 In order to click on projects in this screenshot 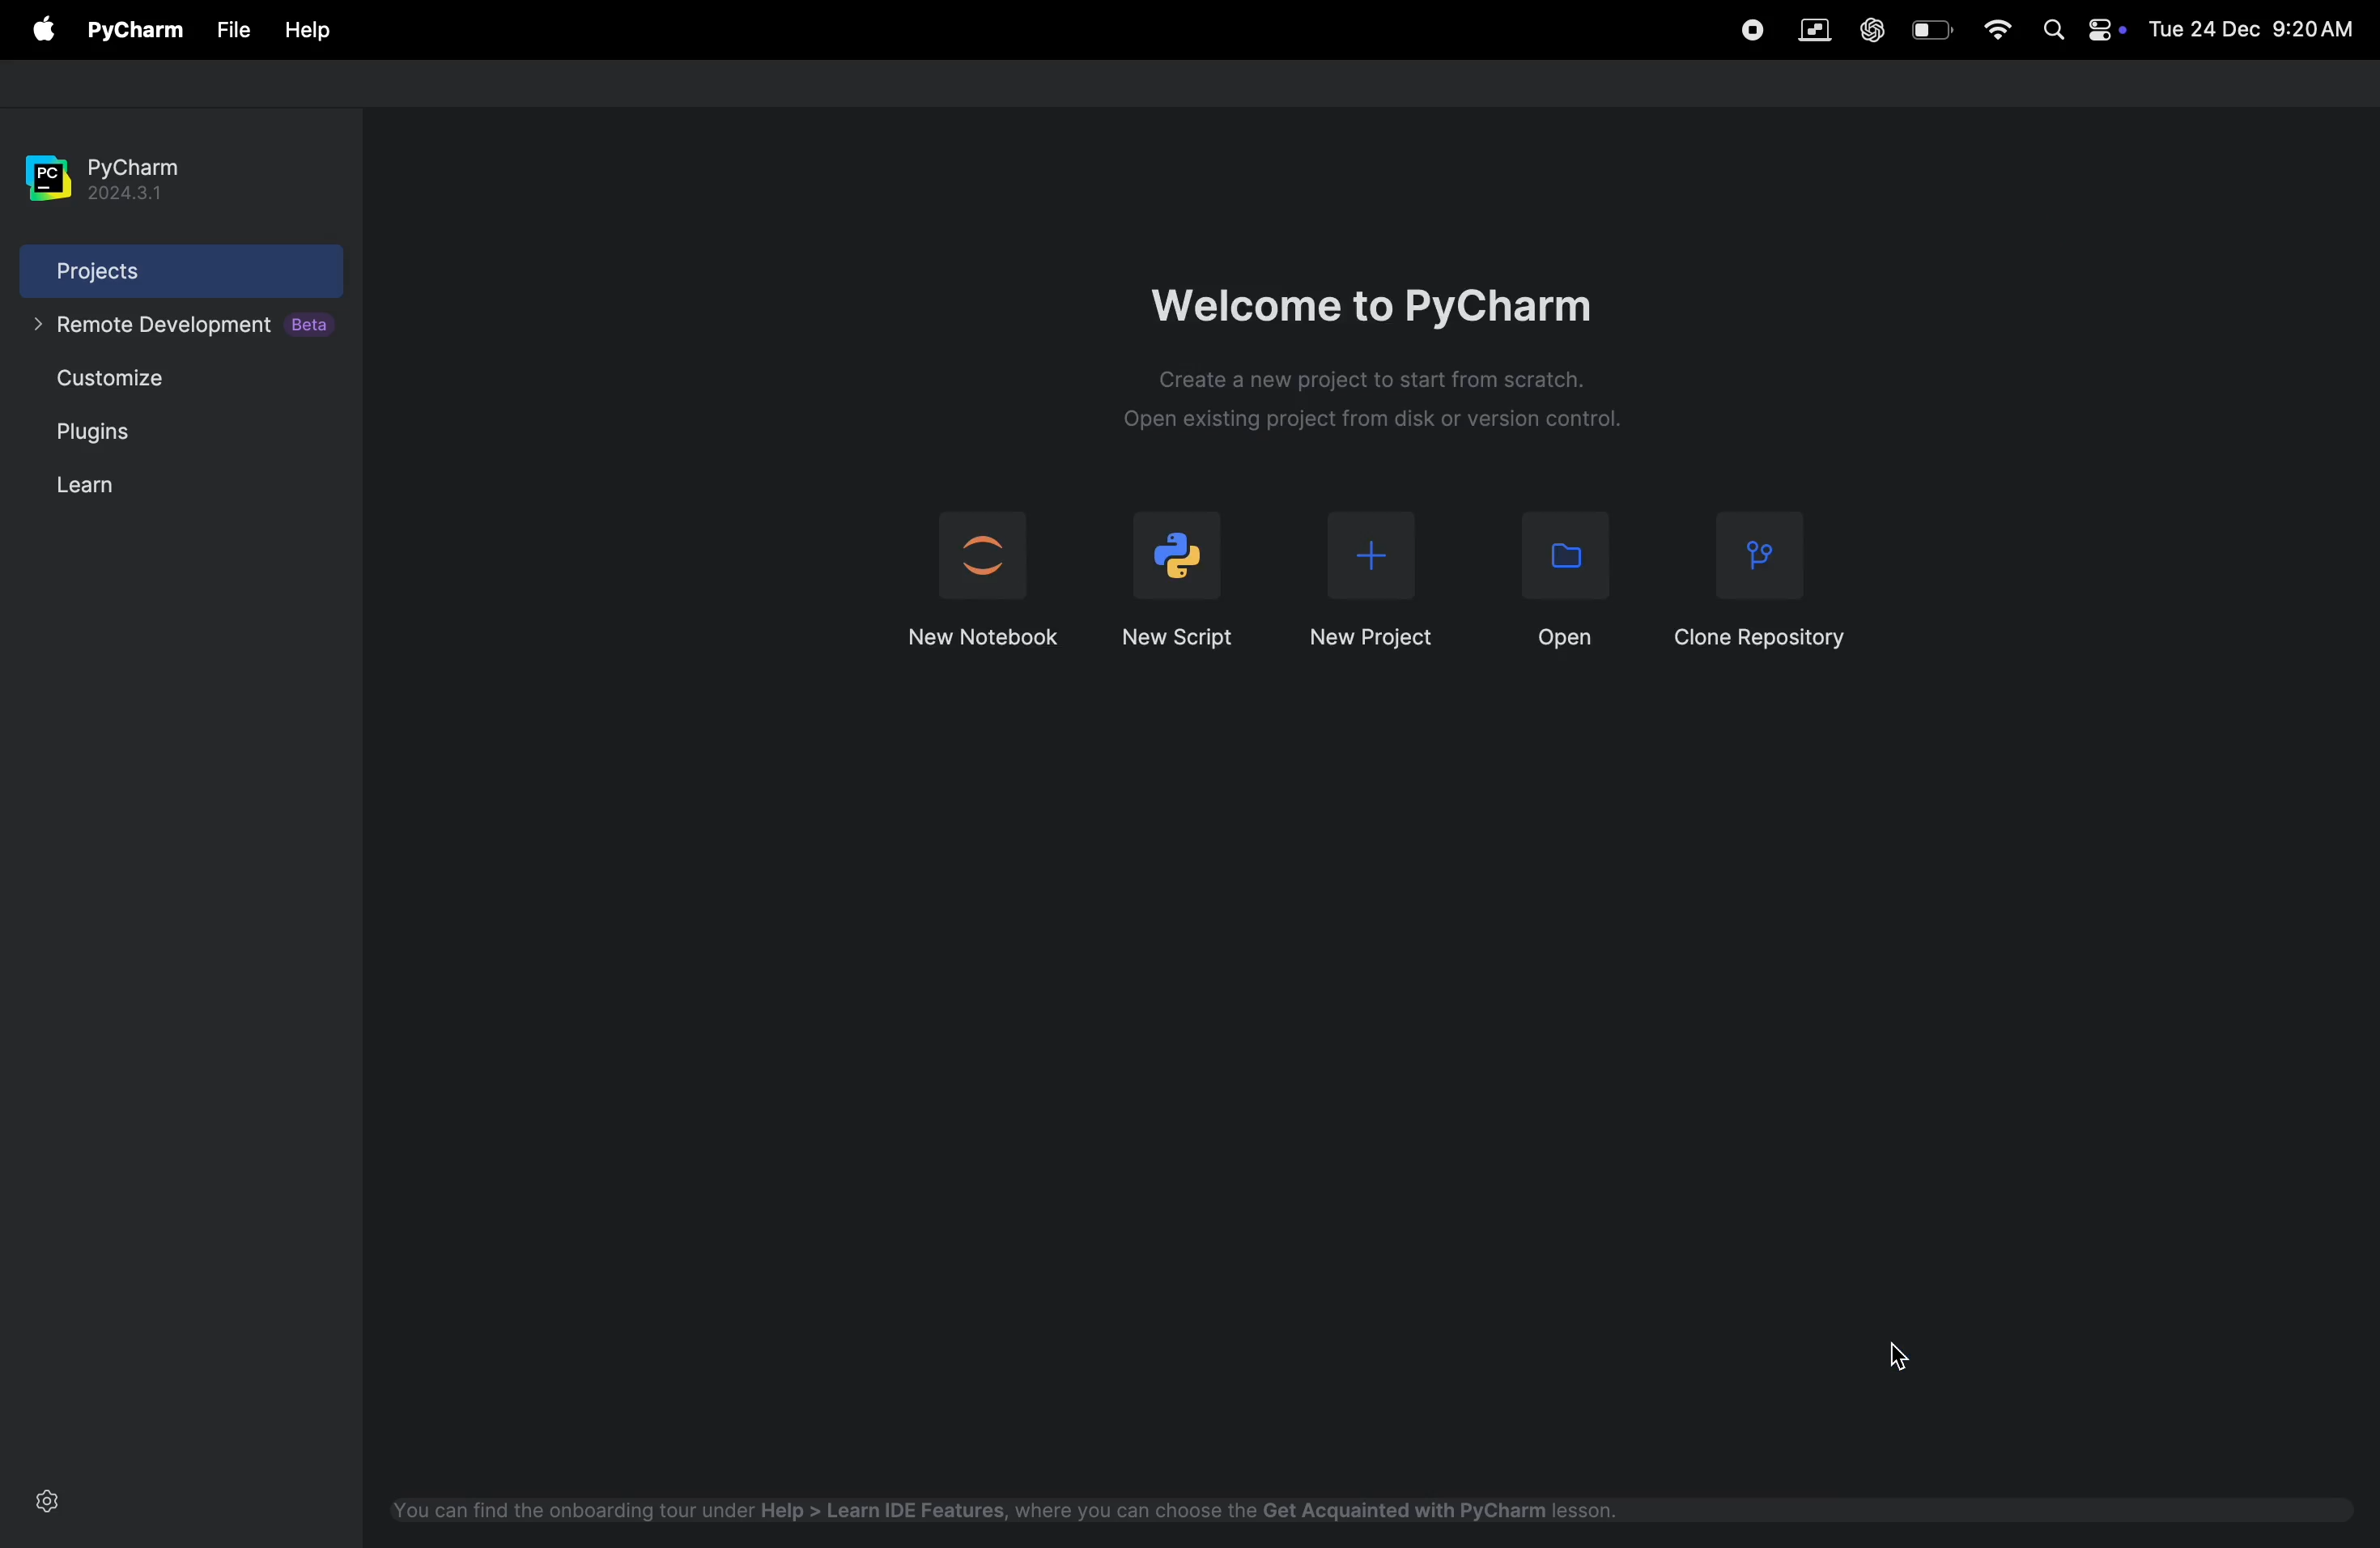, I will do `click(182, 269)`.